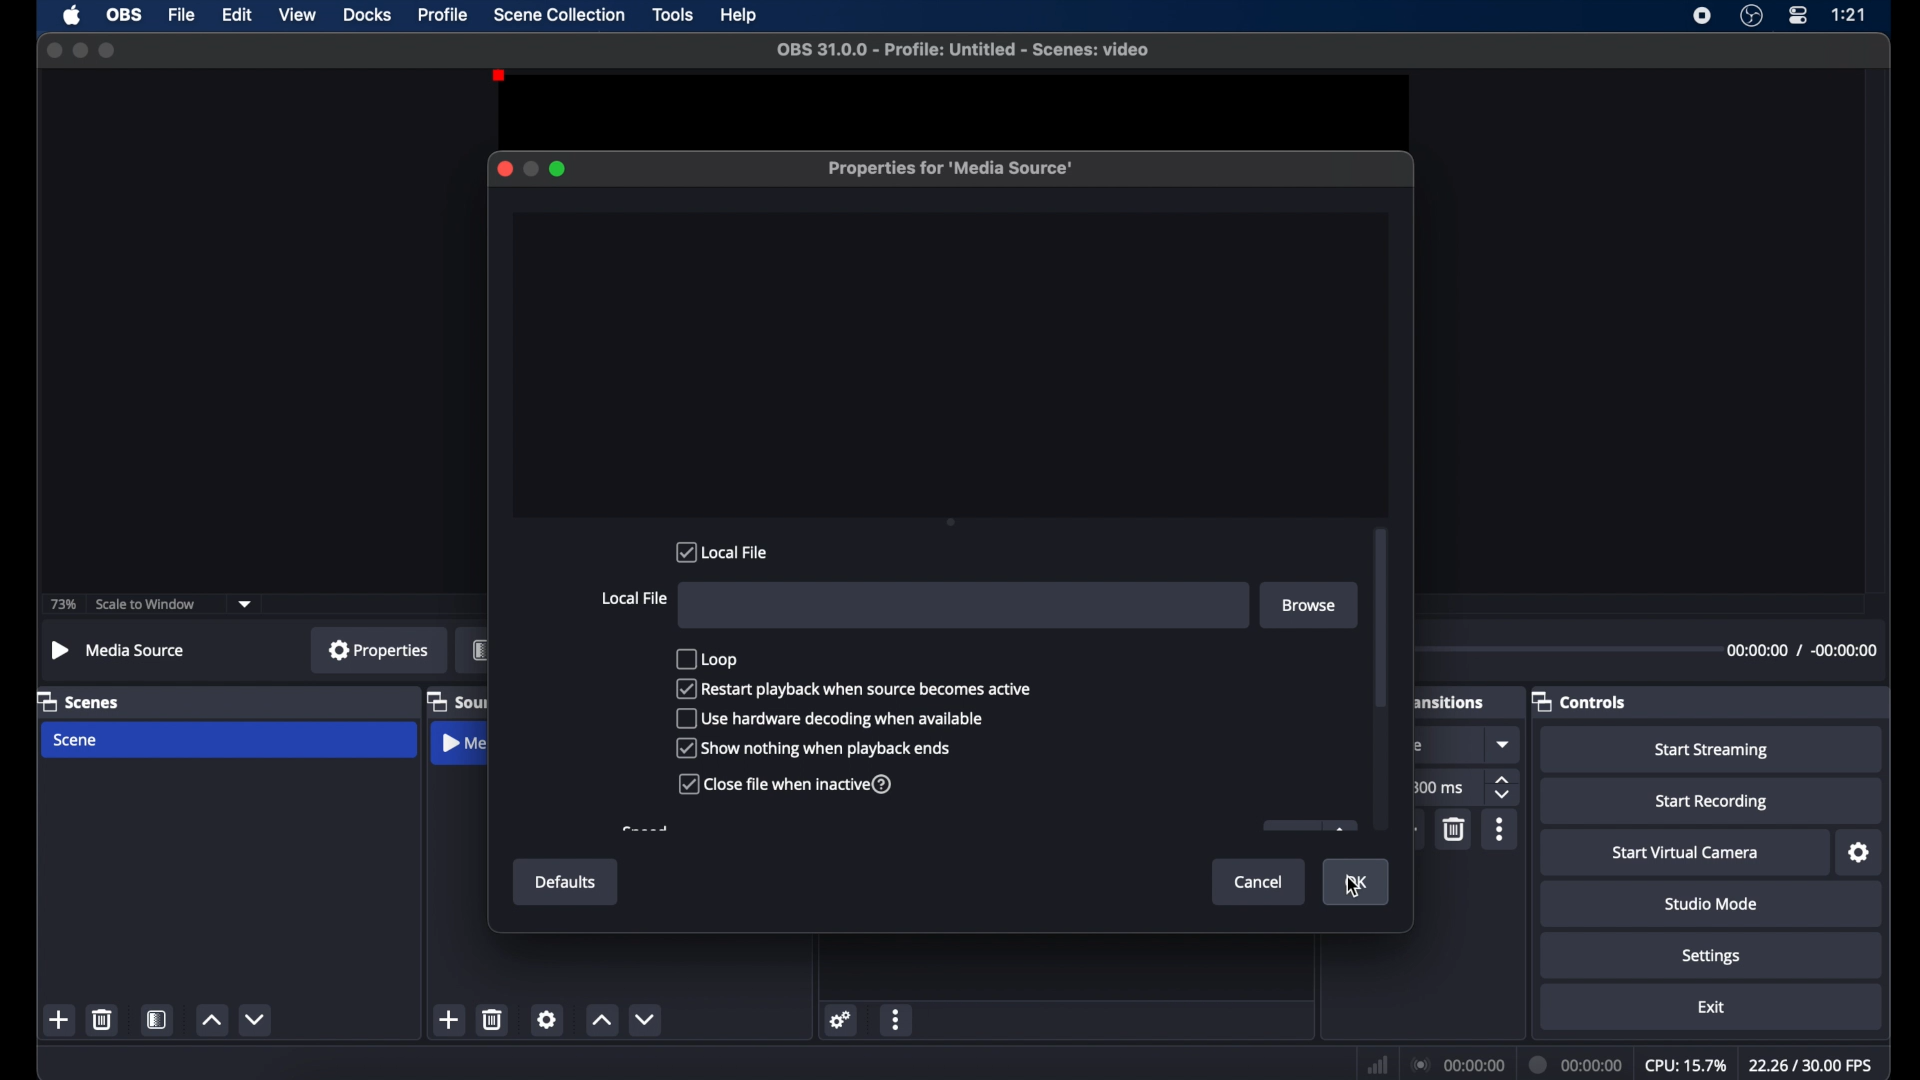 The width and height of the screenshot is (1920, 1080). Describe the element at coordinates (949, 168) in the screenshot. I see `properties for media source` at that location.